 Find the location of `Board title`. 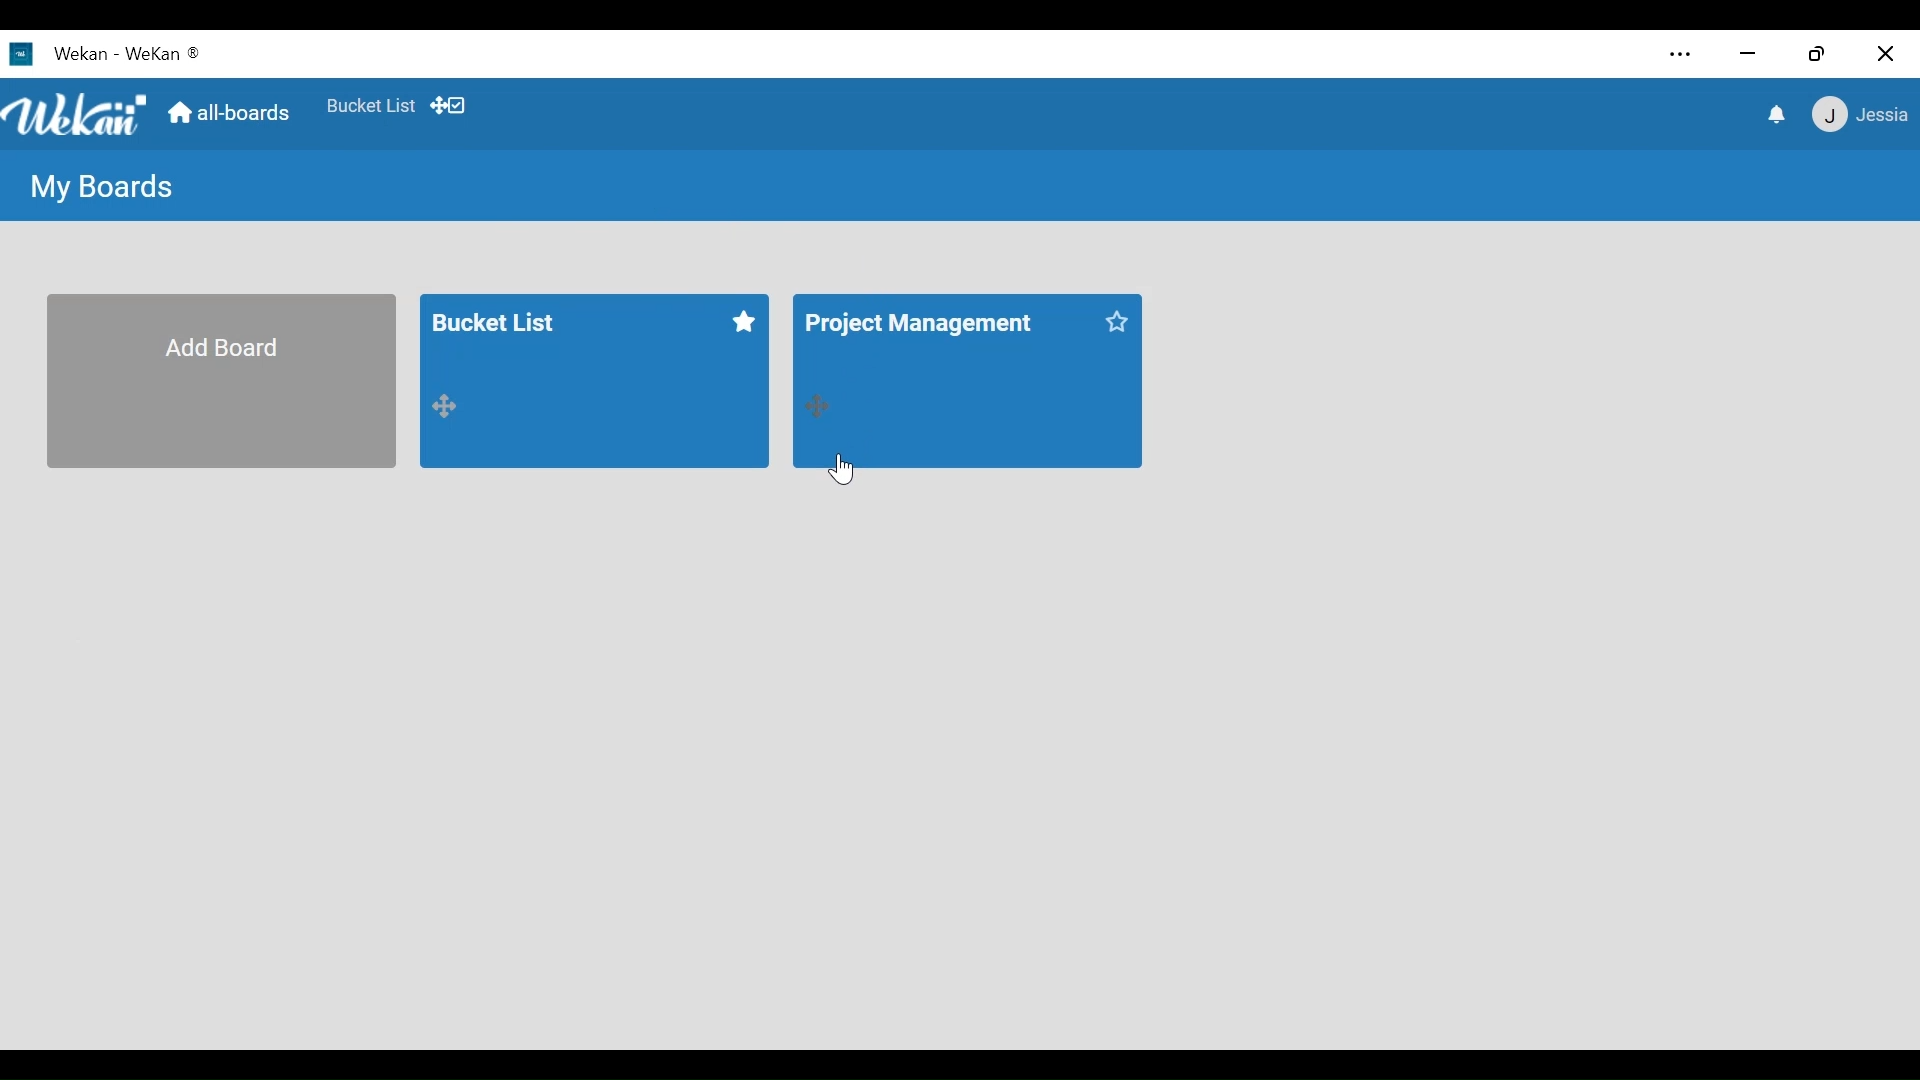

Board title is located at coordinates (931, 322).